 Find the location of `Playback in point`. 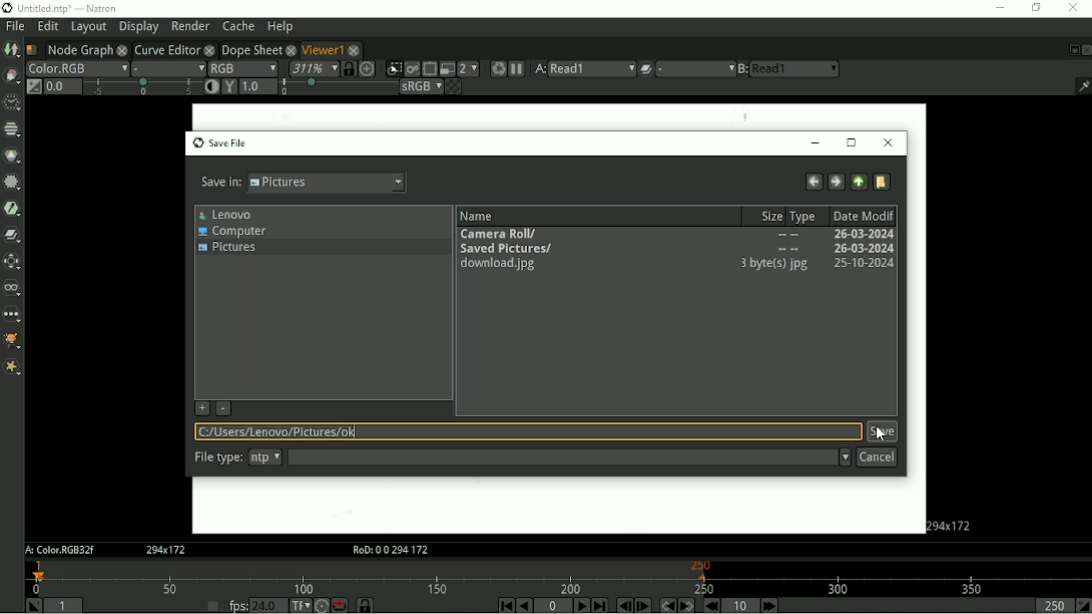

Playback in point is located at coordinates (63, 606).